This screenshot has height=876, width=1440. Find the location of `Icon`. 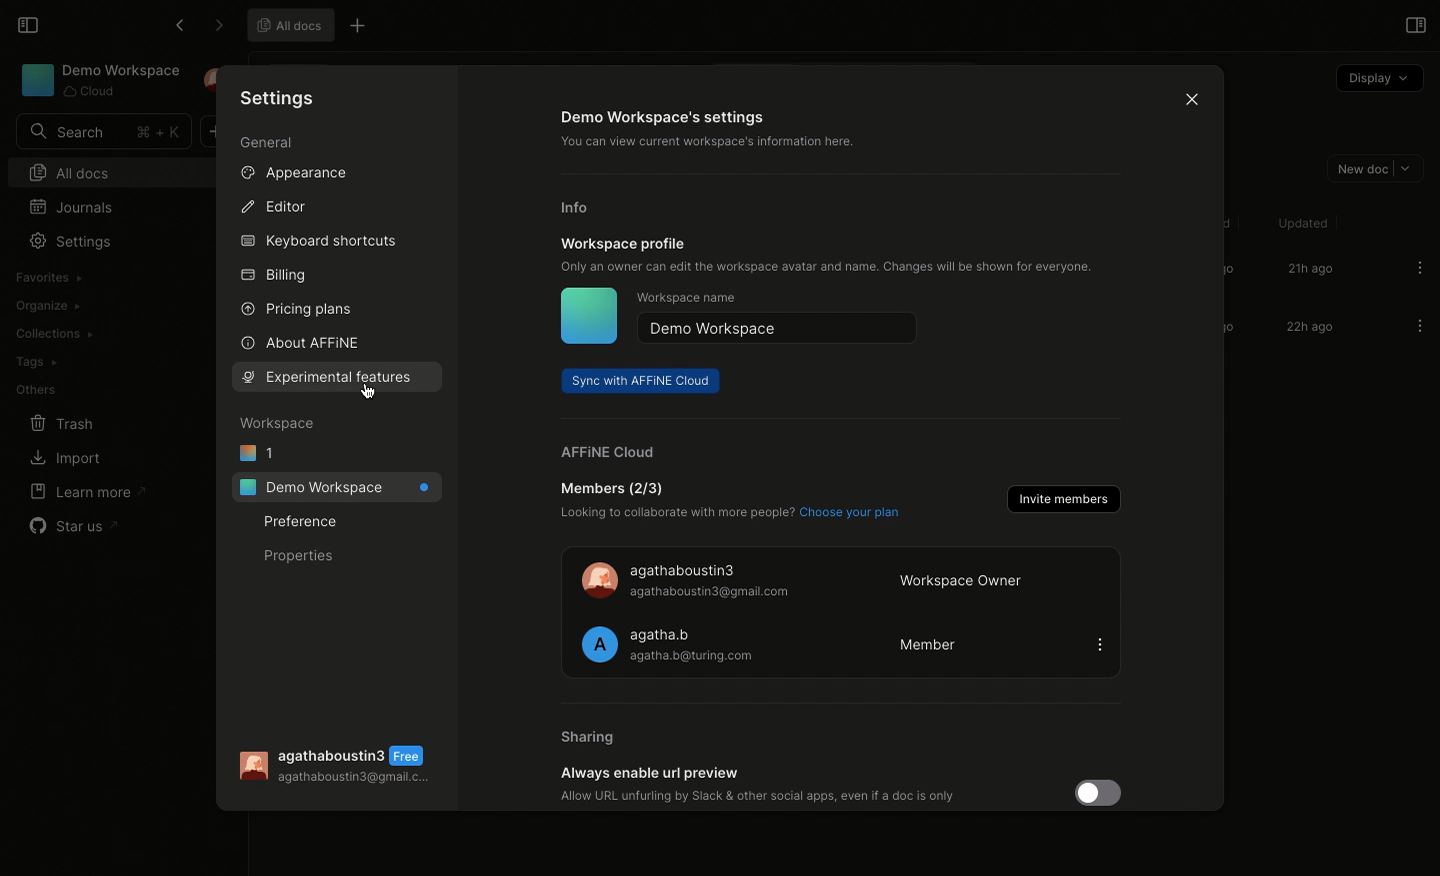

Icon is located at coordinates (588, 316).